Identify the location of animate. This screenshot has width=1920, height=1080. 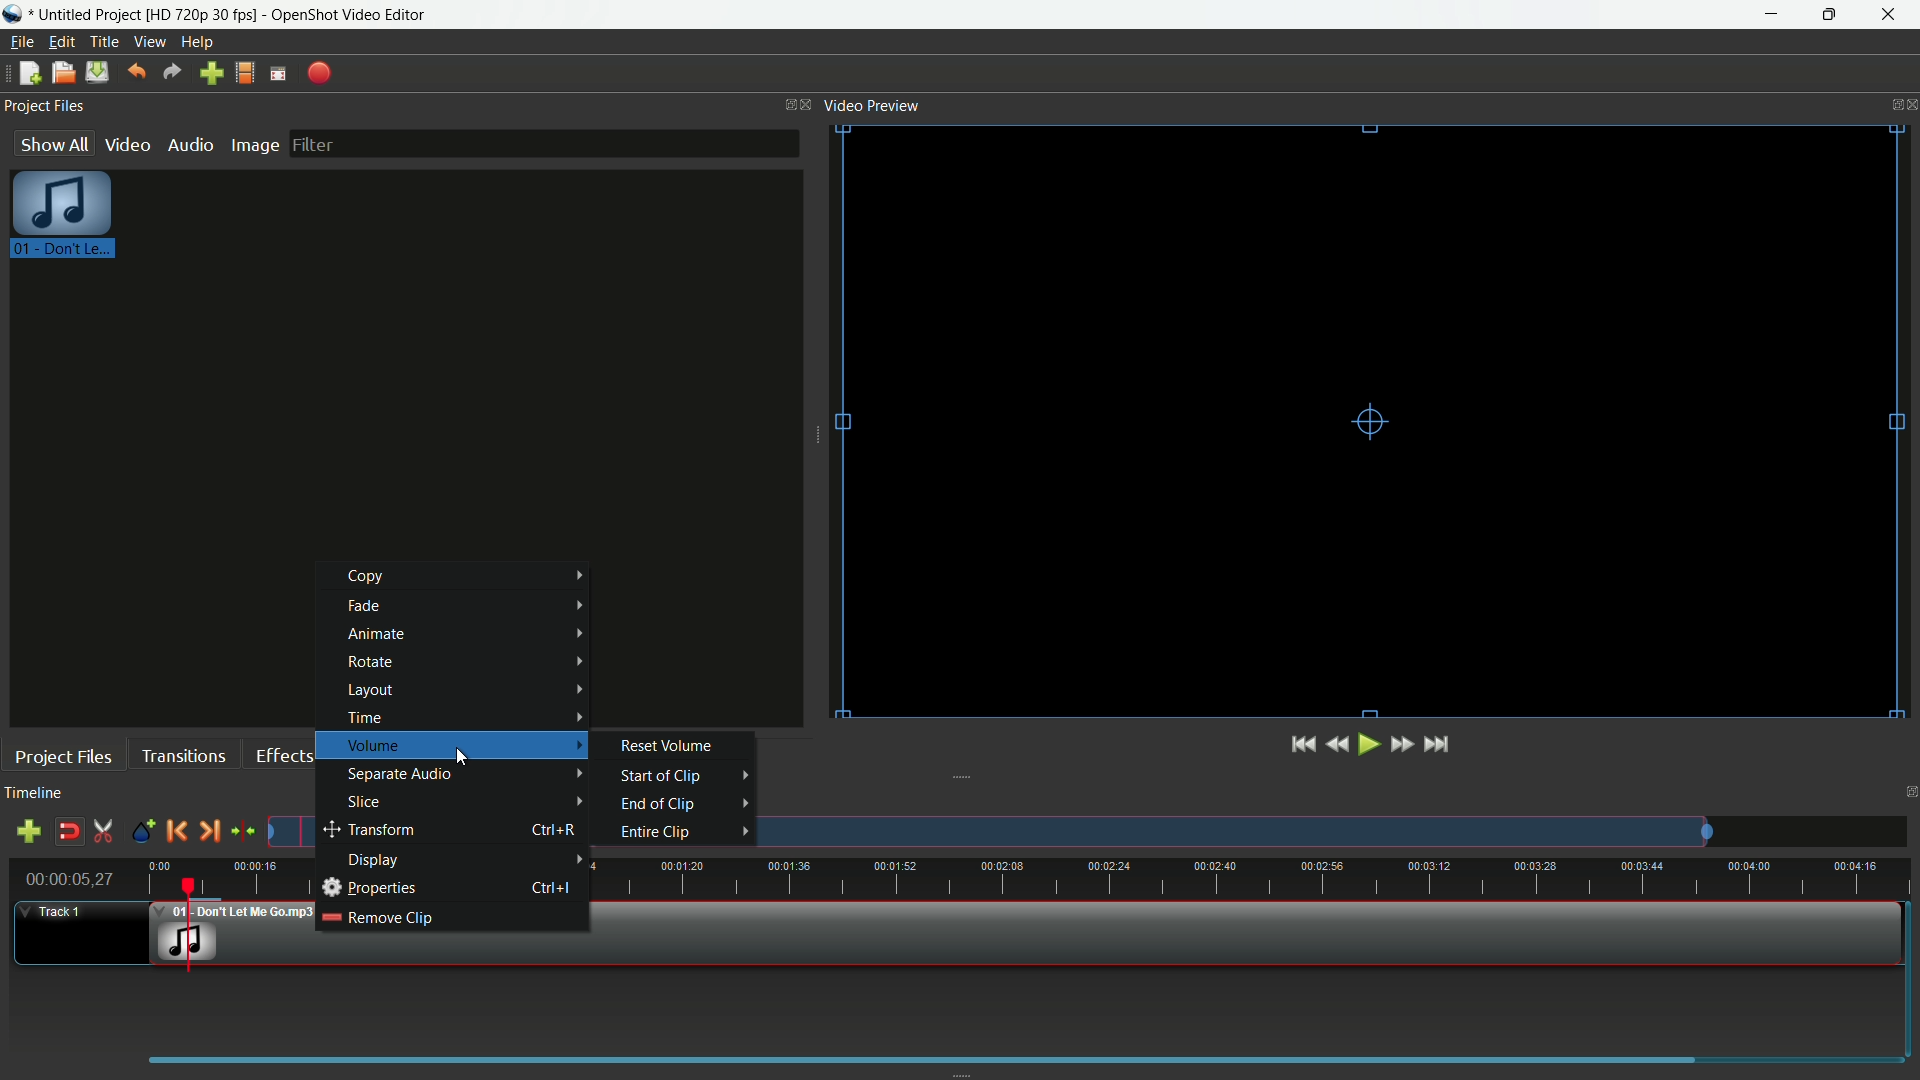
(467, 634).